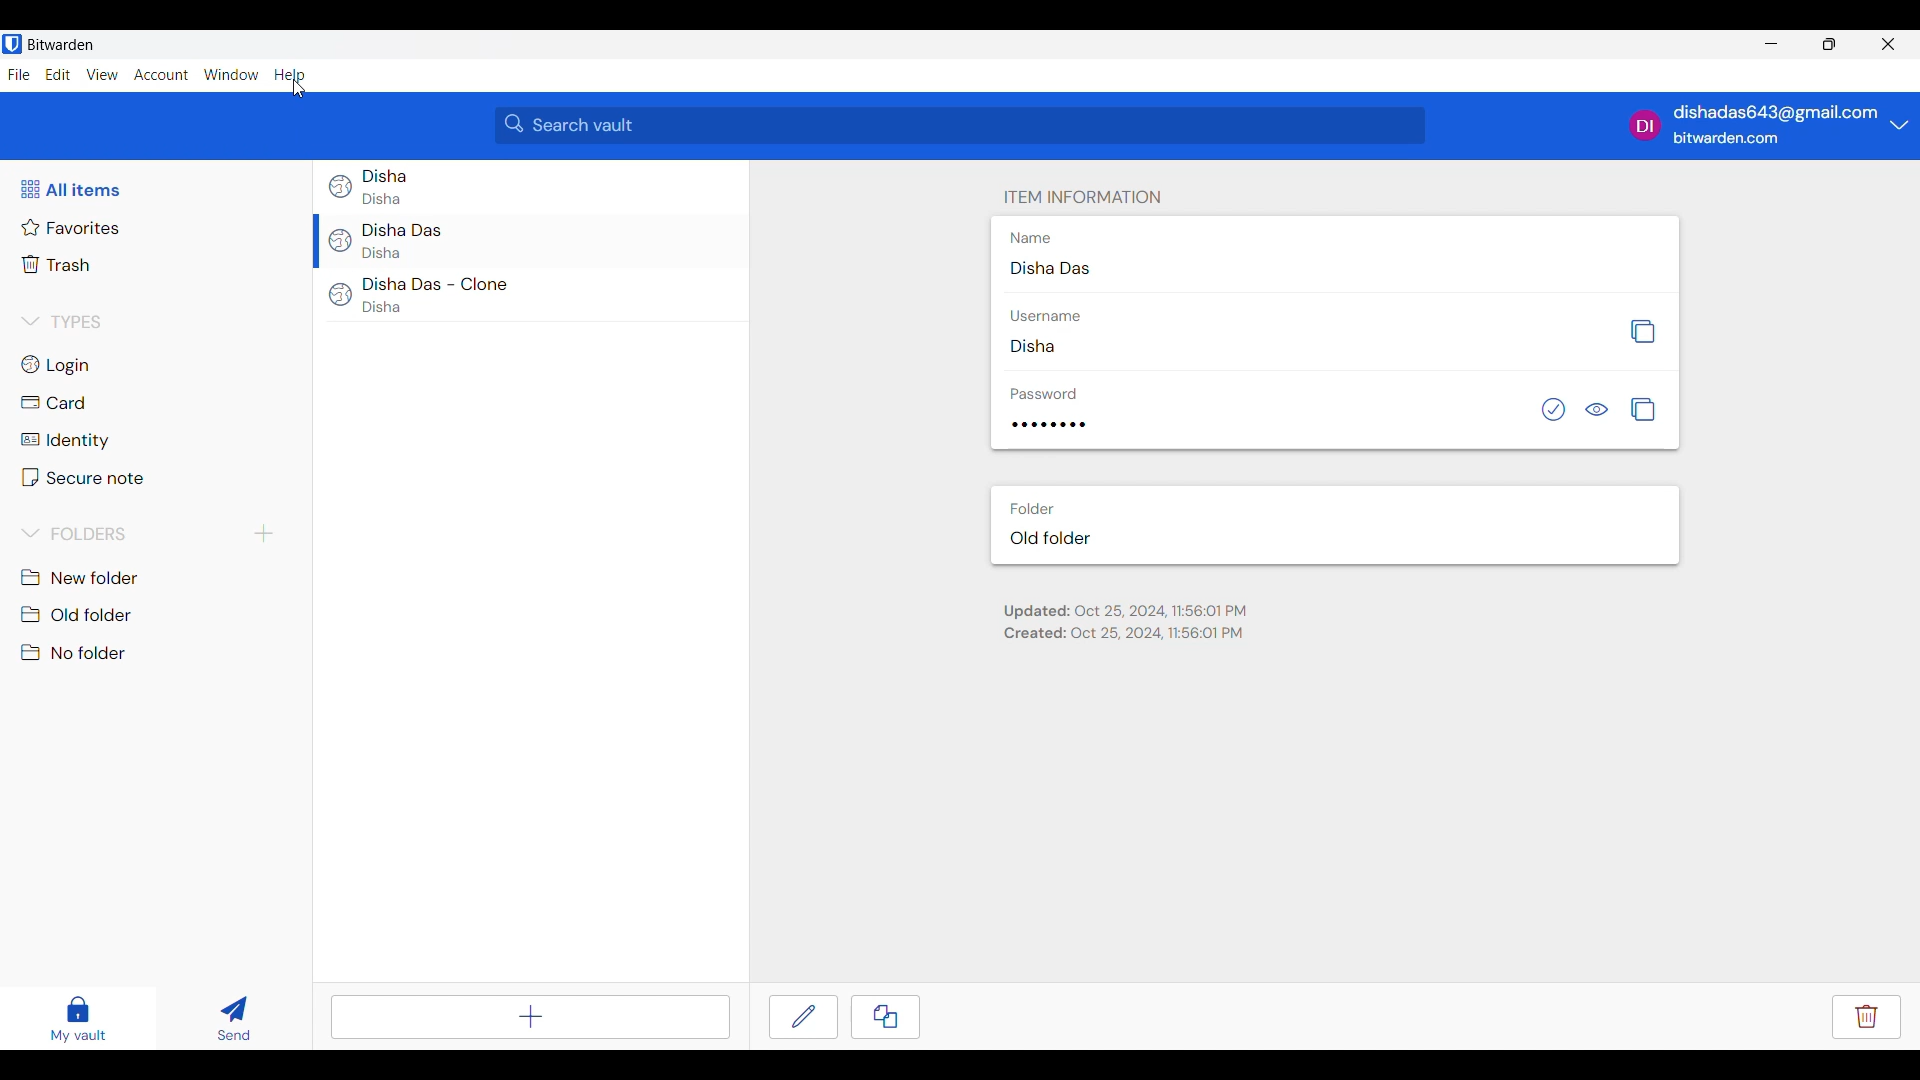  I want to click on My vault, so click(78, 1019).